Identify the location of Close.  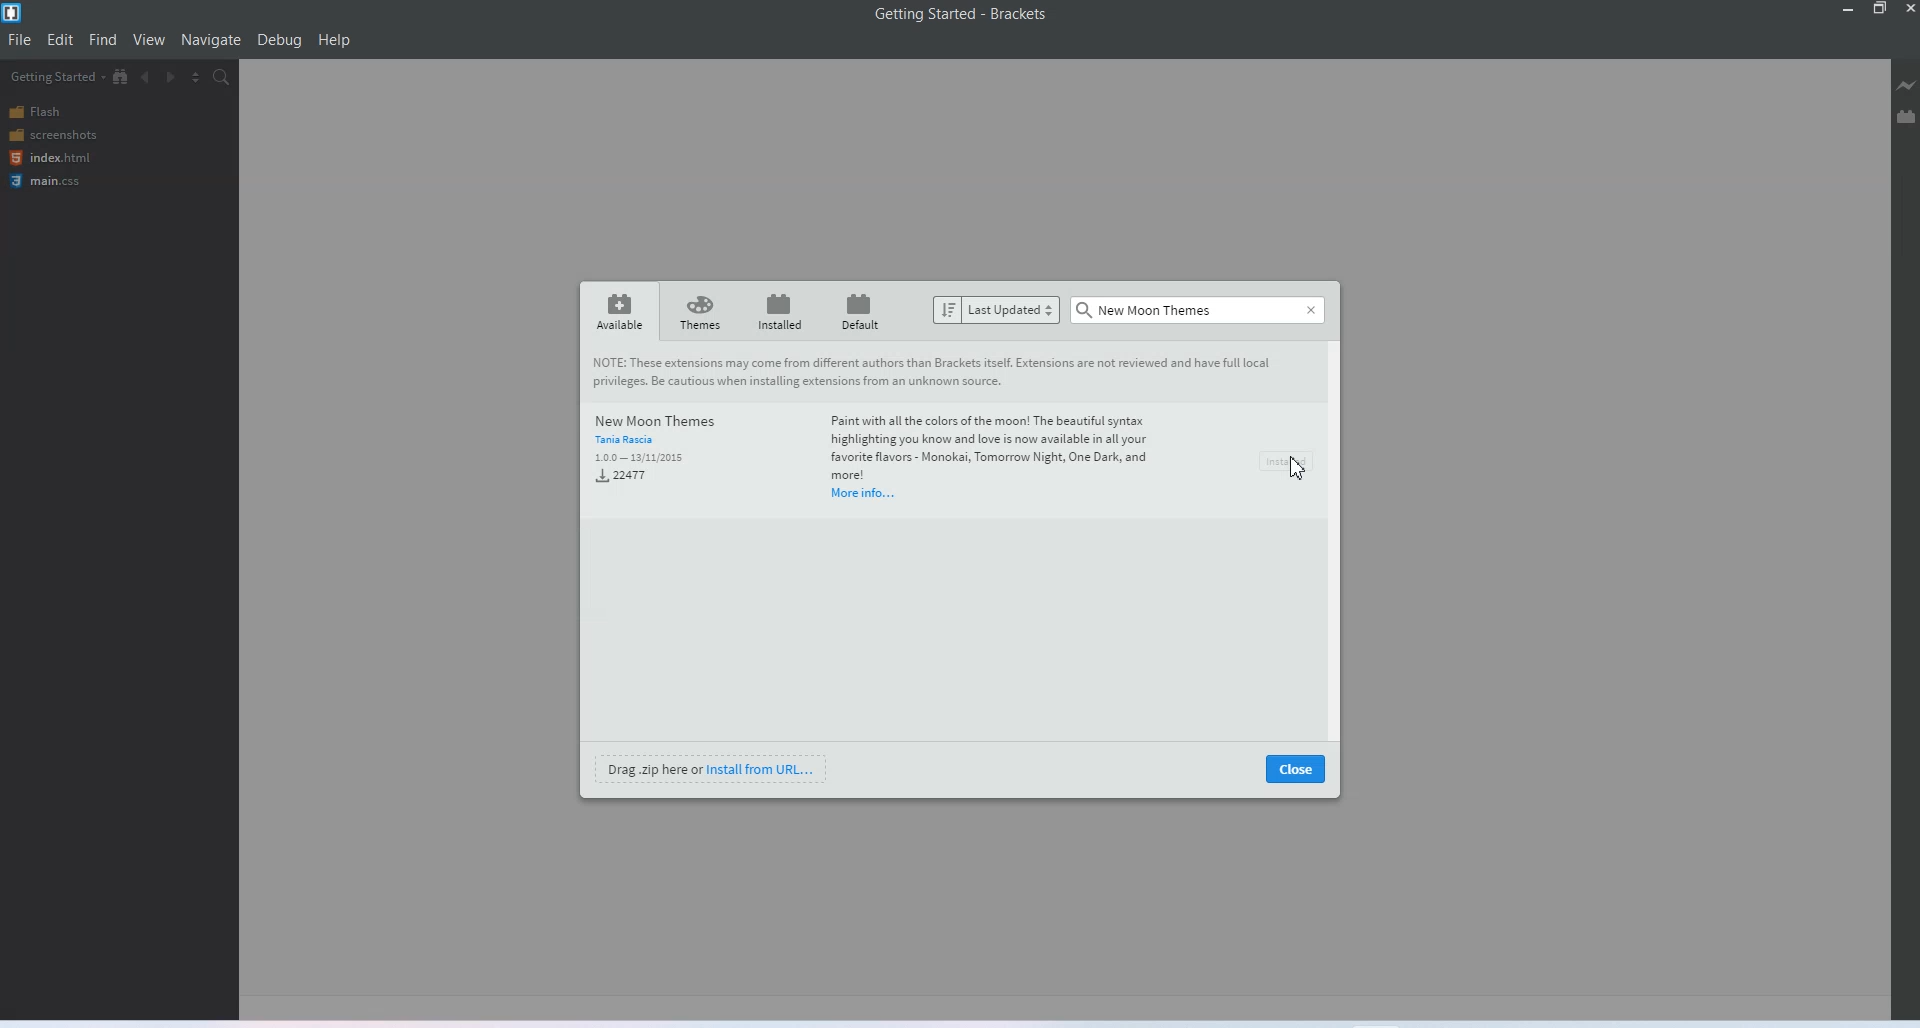
(1311, 310).